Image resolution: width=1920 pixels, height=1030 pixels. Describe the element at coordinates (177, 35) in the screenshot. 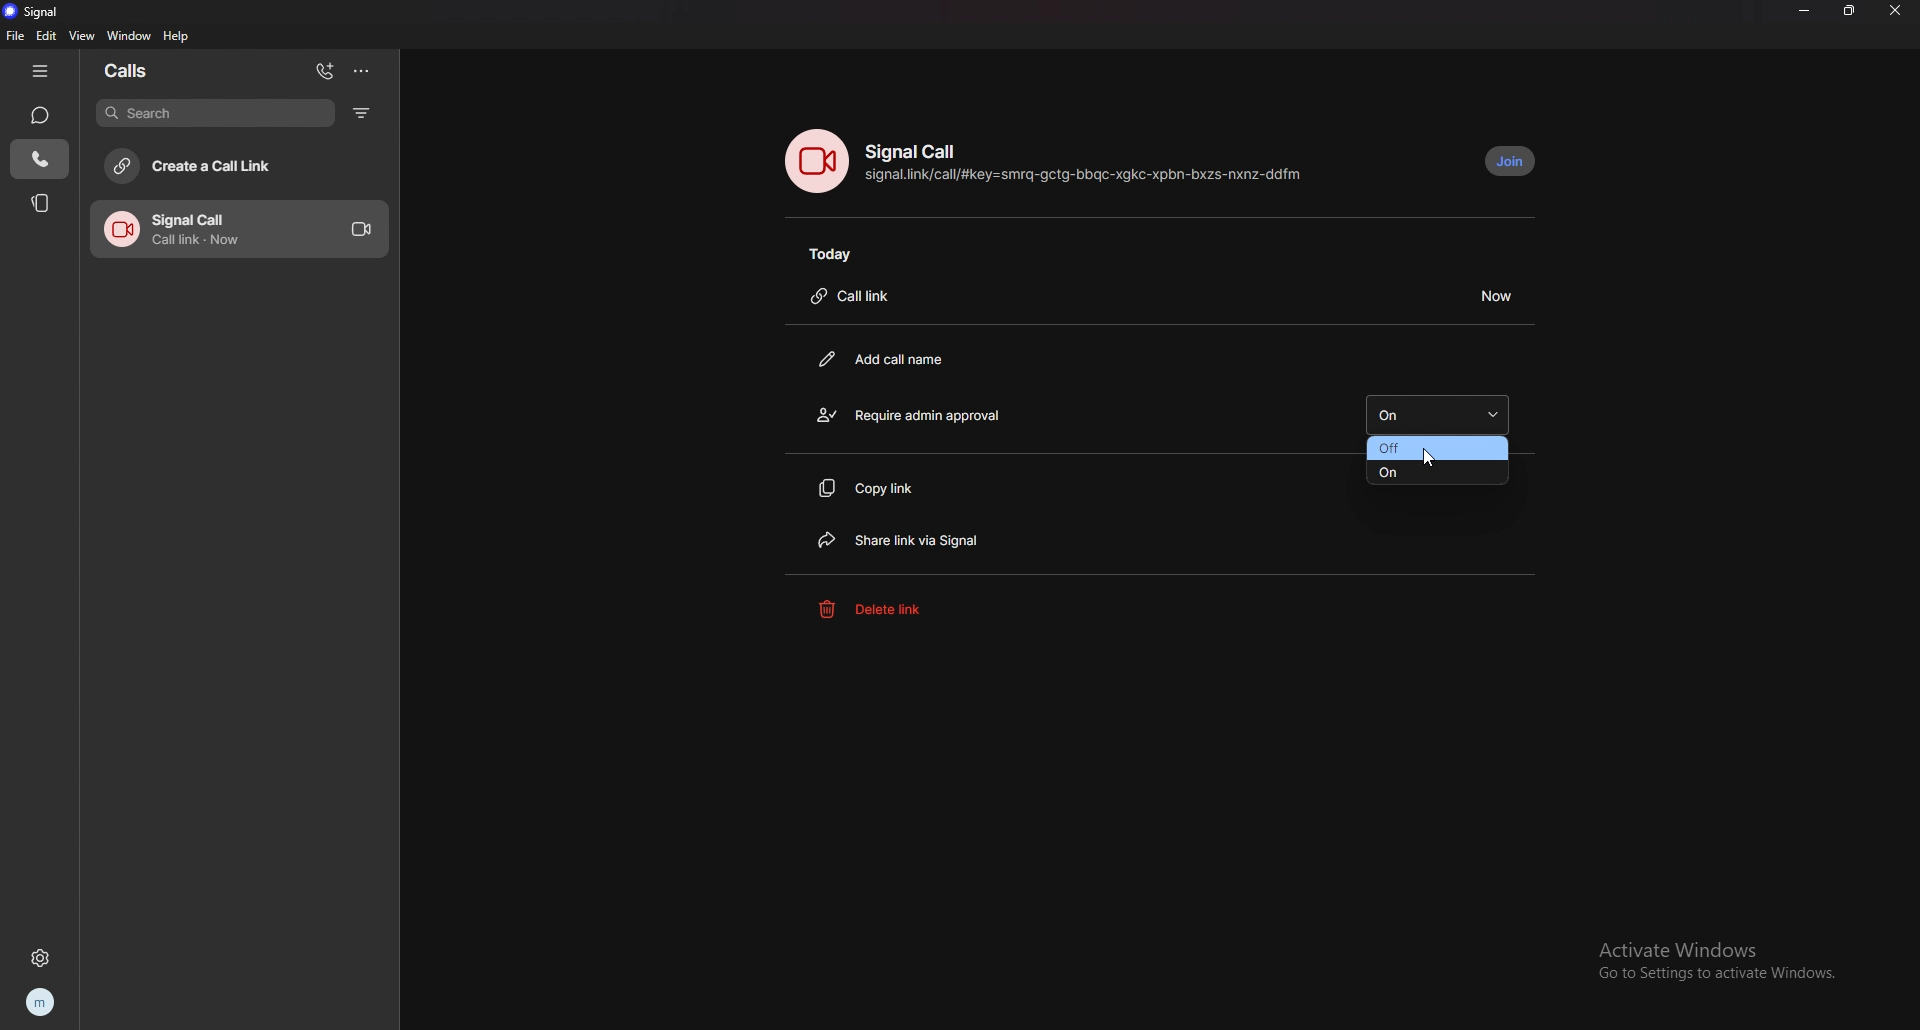

I see `help` at that location.